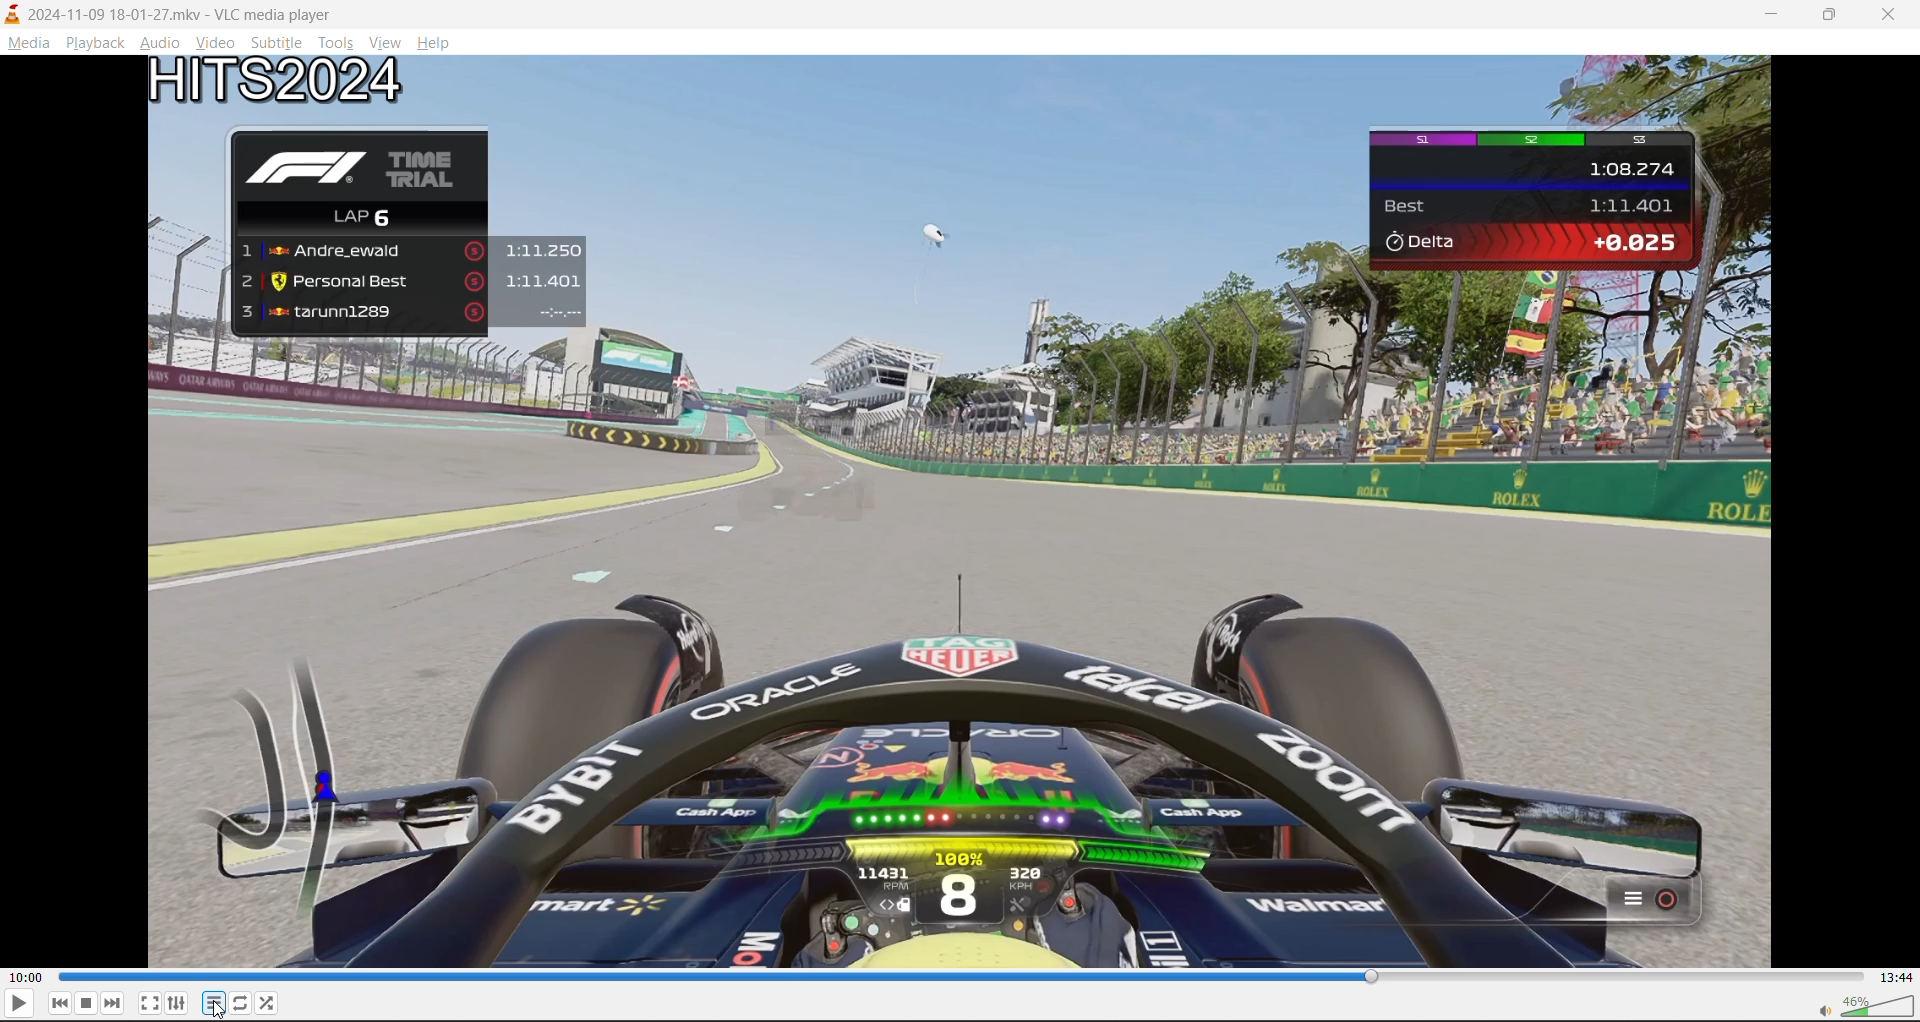 The image size is (1920, 1022). What do you see at coordinates (85, 1002) in the screenshot?
I see `stop` at bounding box center [85, 1002].